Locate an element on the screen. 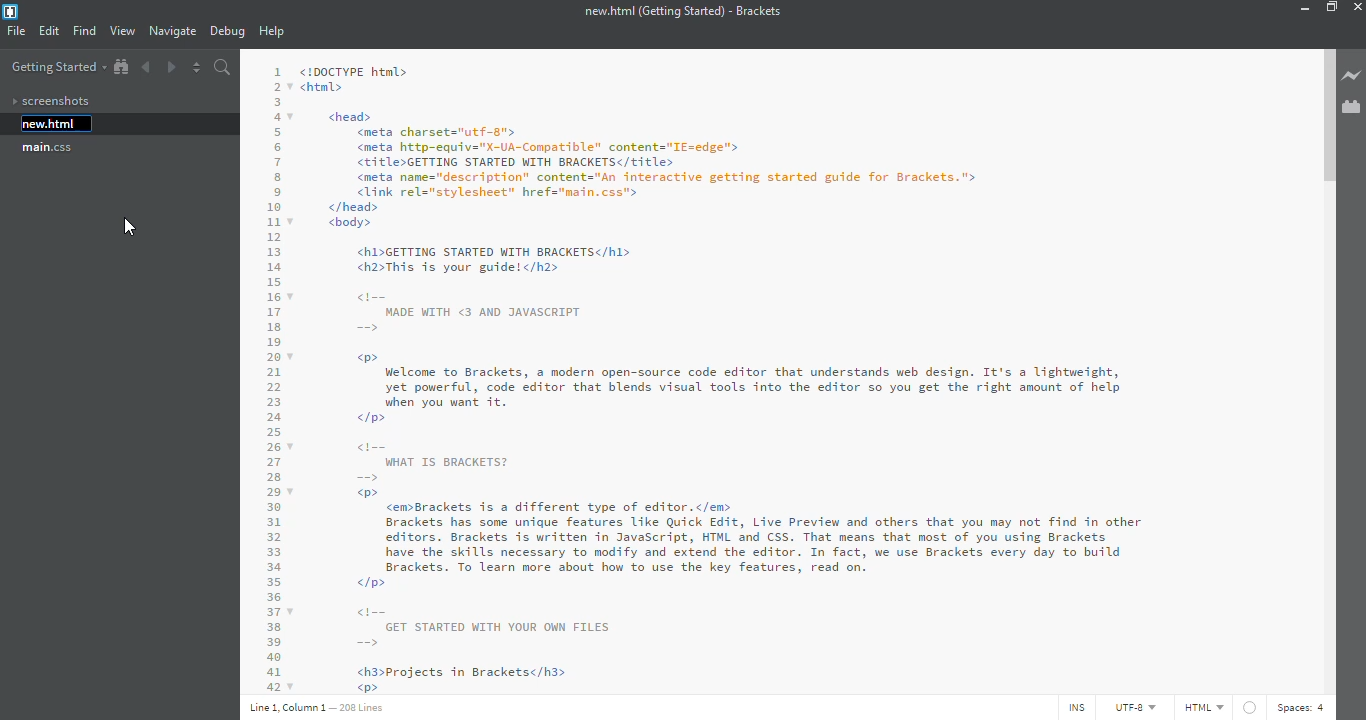 Image resolution: width=1366 pixels, height=720 pixels. minimize is located at coordinates (1302, 8).